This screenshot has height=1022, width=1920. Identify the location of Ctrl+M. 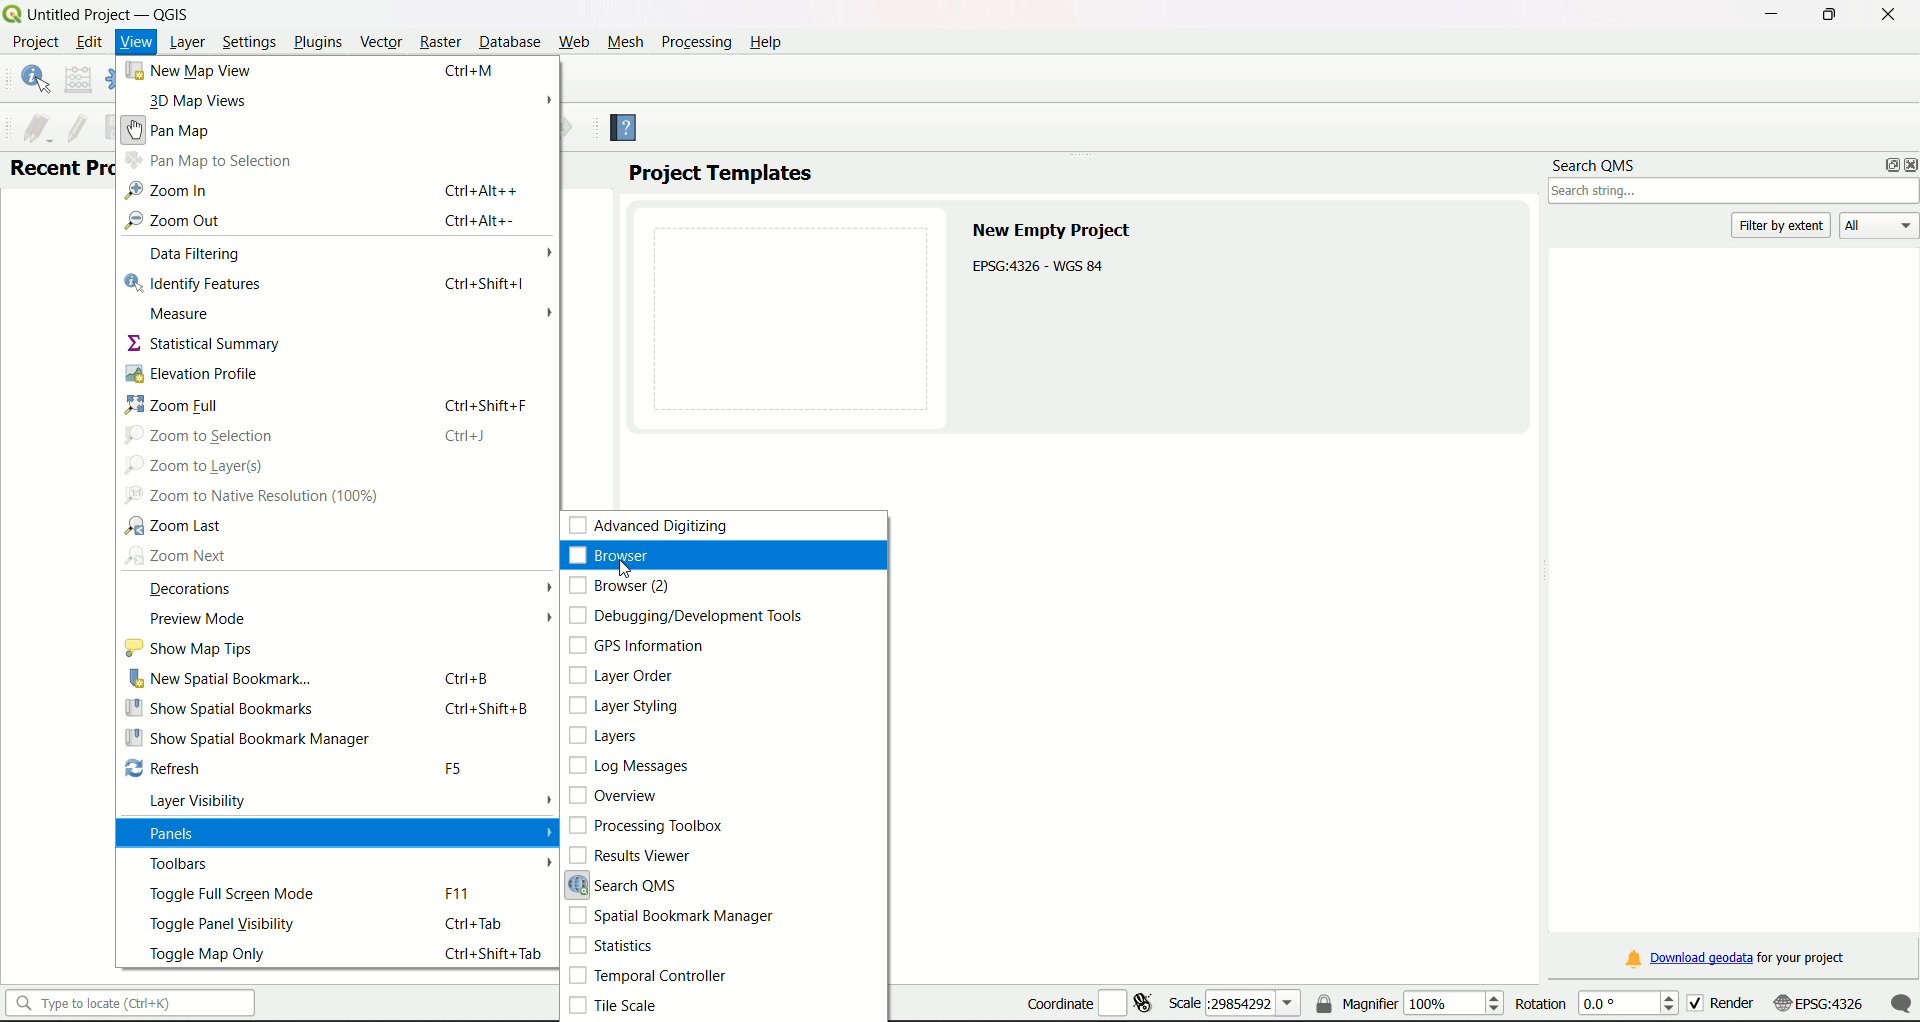
(472, 70).